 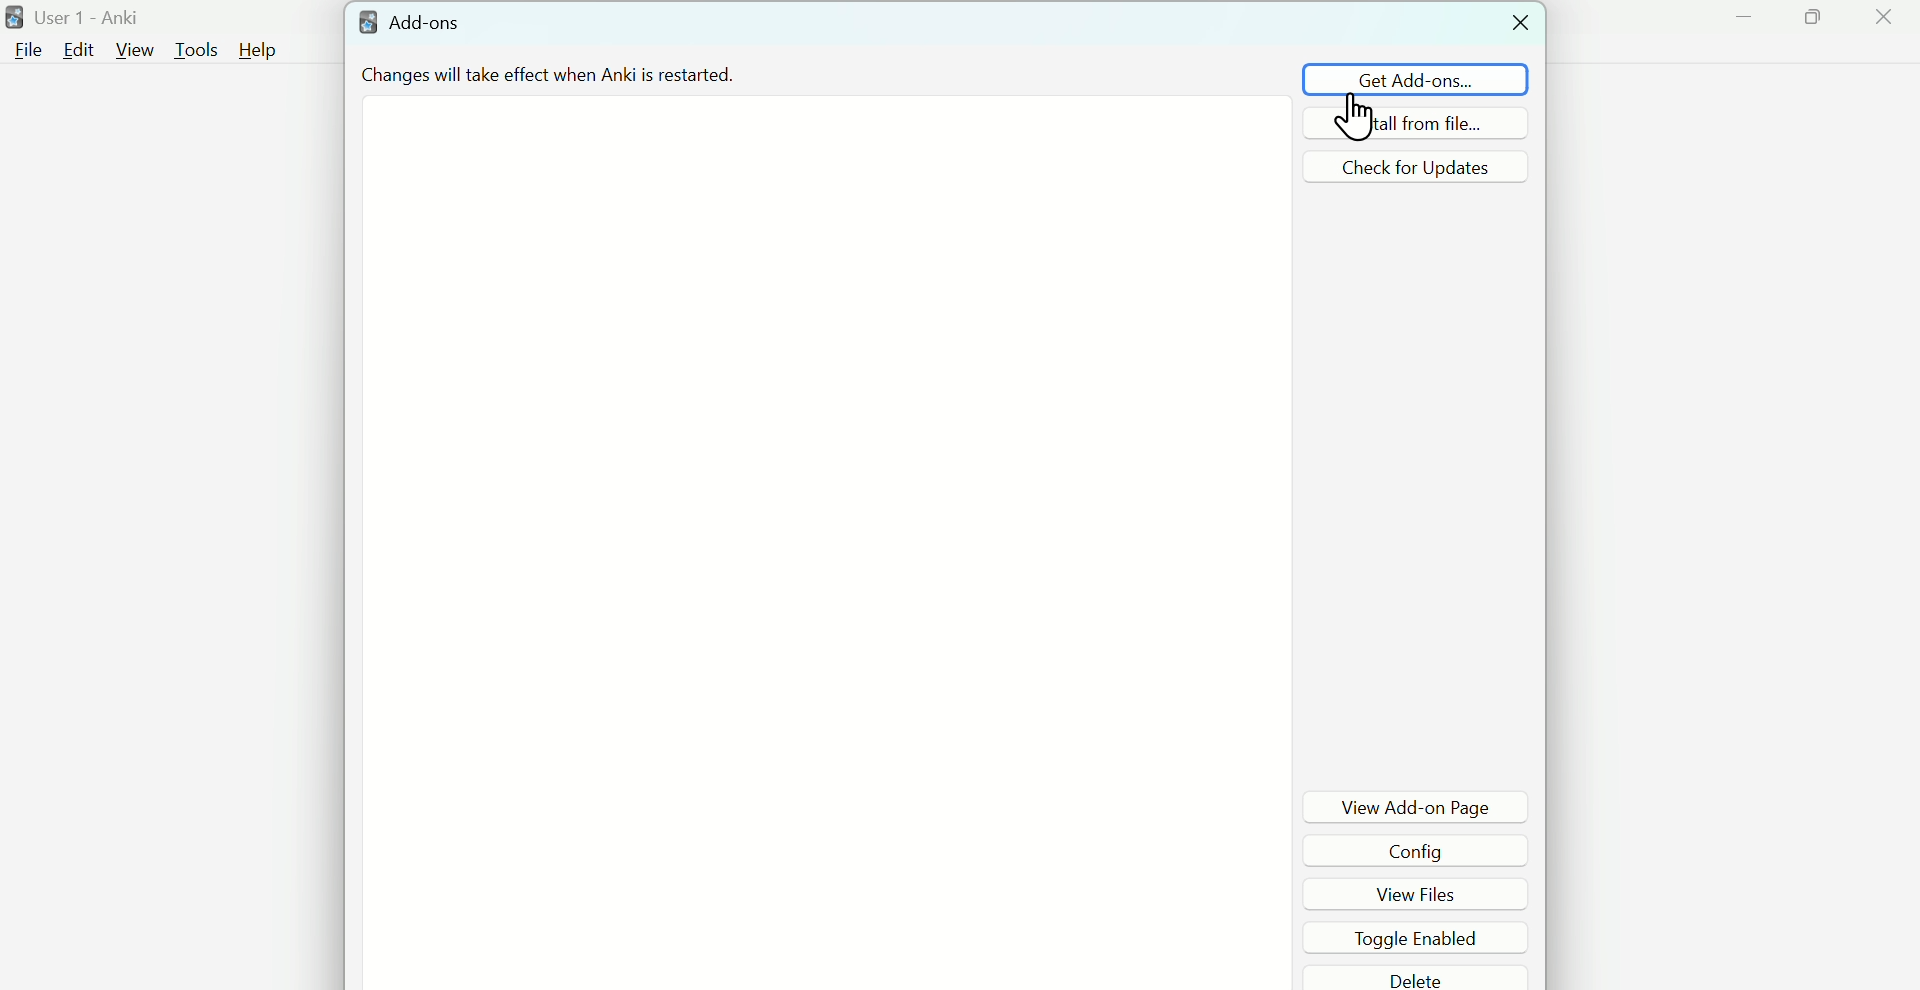 I want to click on View files, so click(x=1425, y=892).